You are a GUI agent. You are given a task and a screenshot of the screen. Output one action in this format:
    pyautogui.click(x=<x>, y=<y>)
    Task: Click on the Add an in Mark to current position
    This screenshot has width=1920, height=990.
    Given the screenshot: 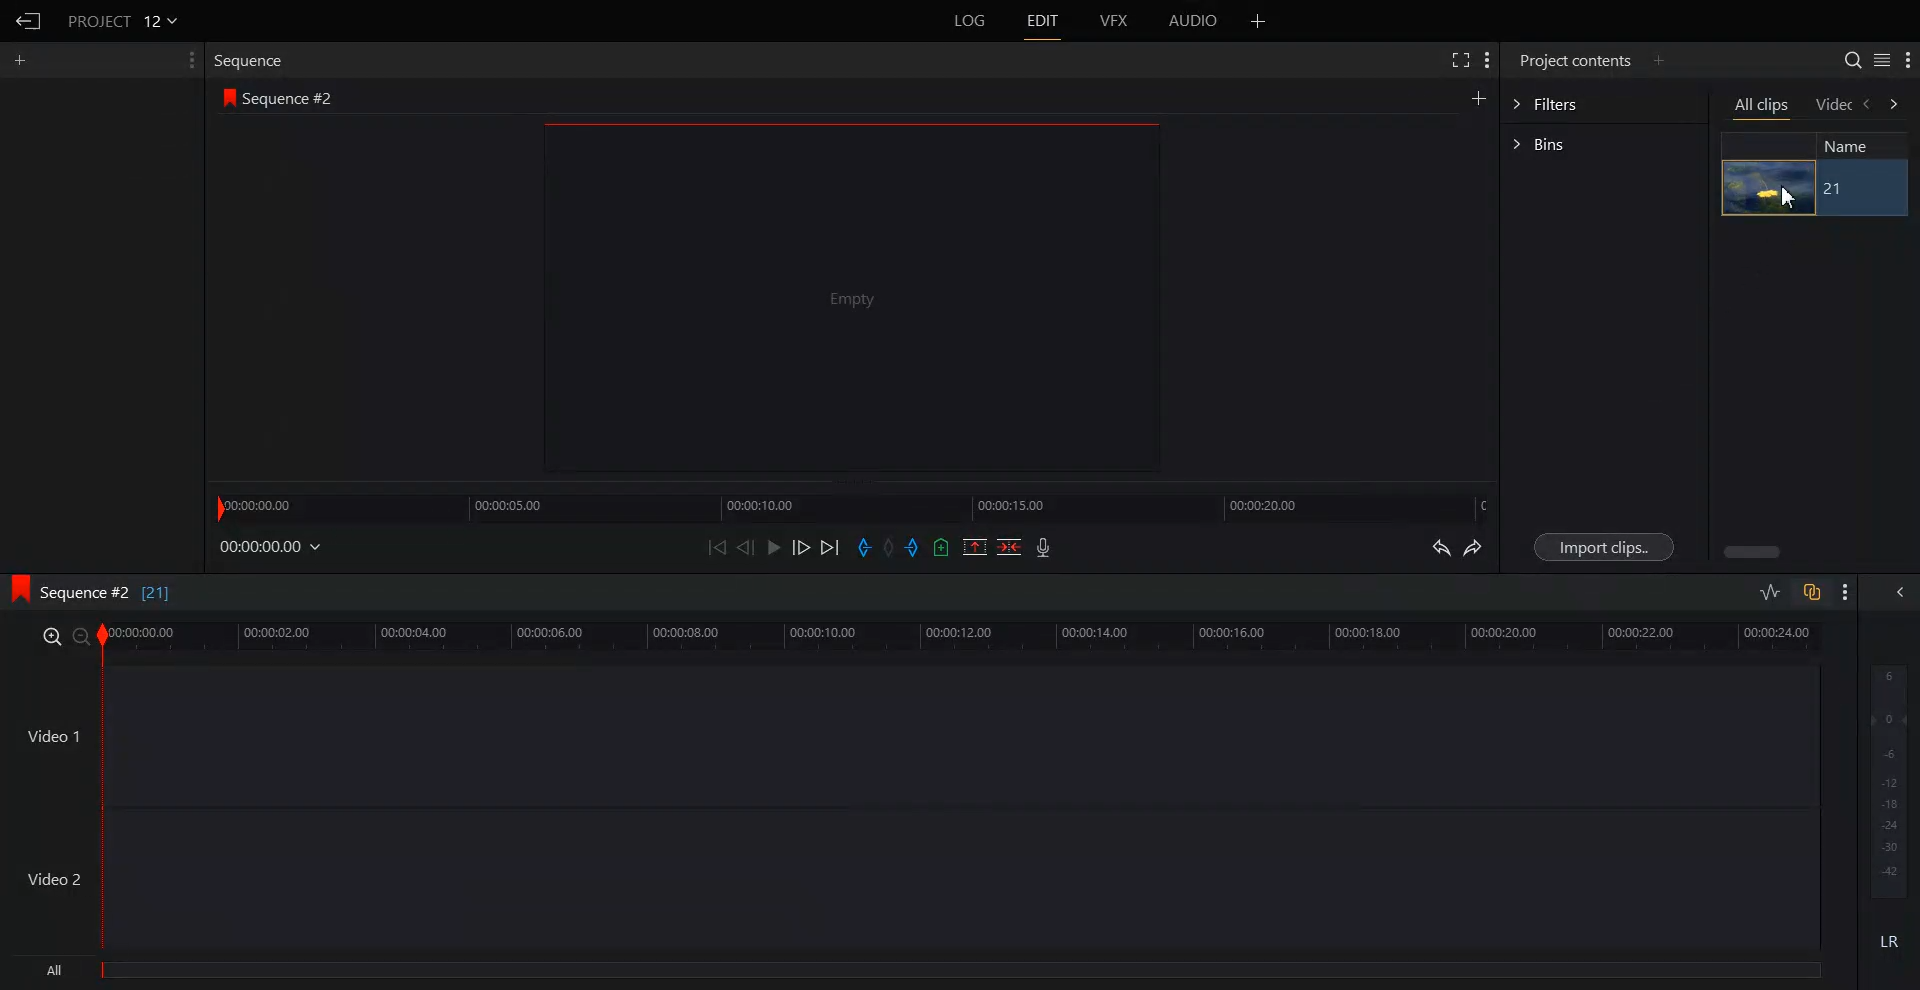 What is the action you would take?
    pyautogui.click(x=864, y=547)
    